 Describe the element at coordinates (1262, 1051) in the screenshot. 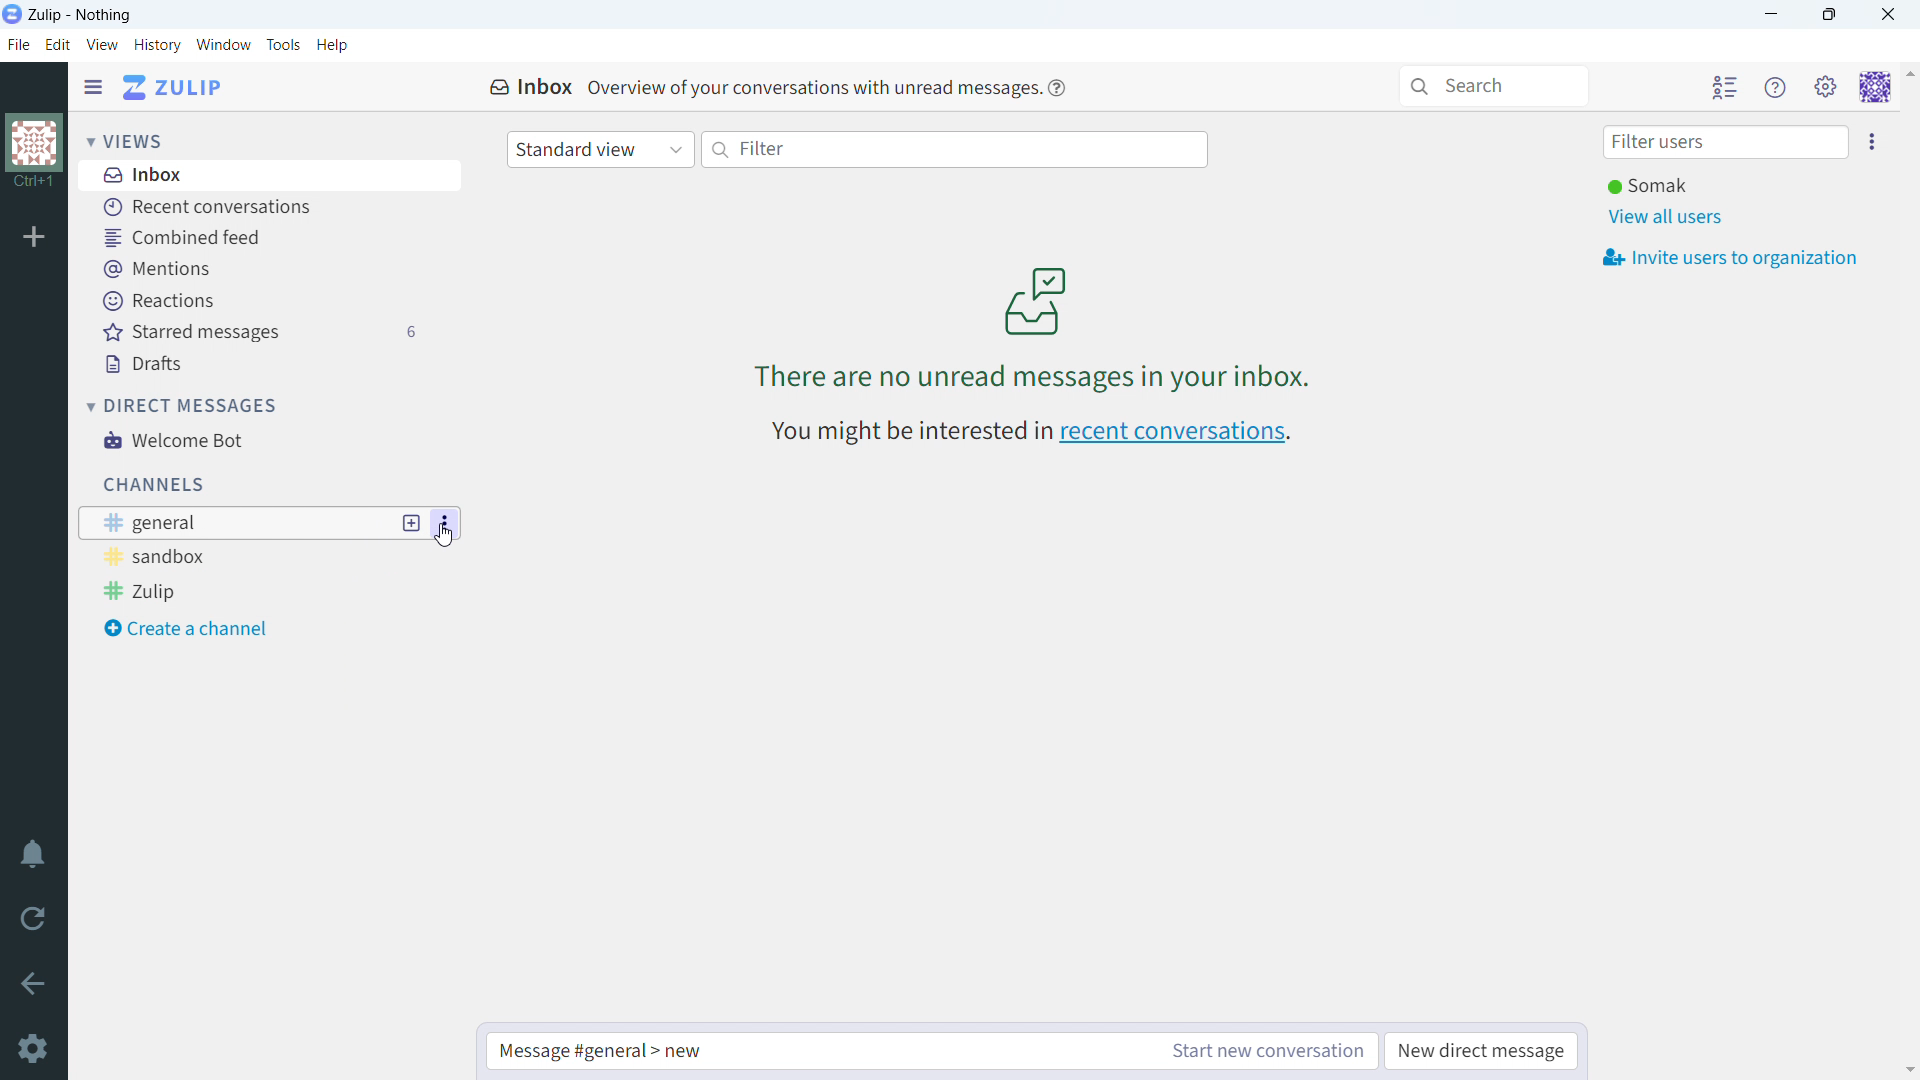

I see `start new conversation` at that location.